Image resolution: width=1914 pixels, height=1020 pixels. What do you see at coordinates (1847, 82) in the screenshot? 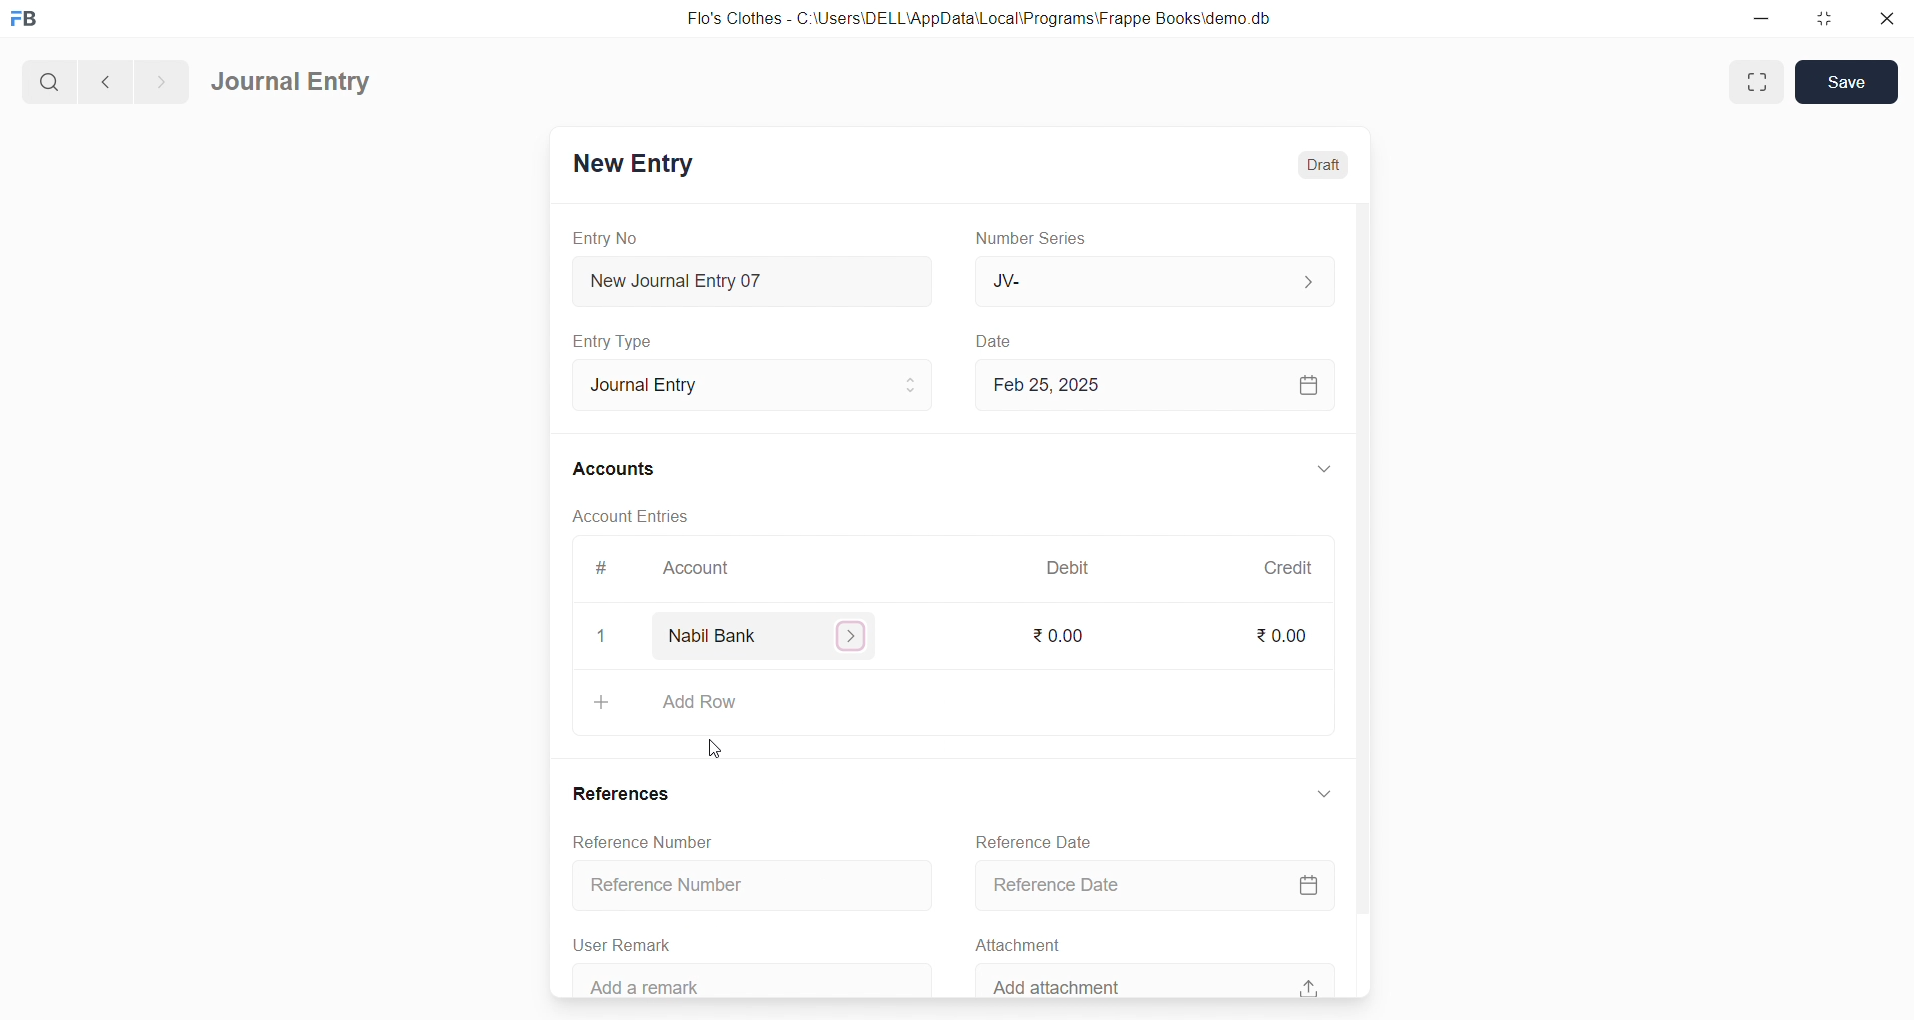
I see `Save` at bounding box center [1847, 82].